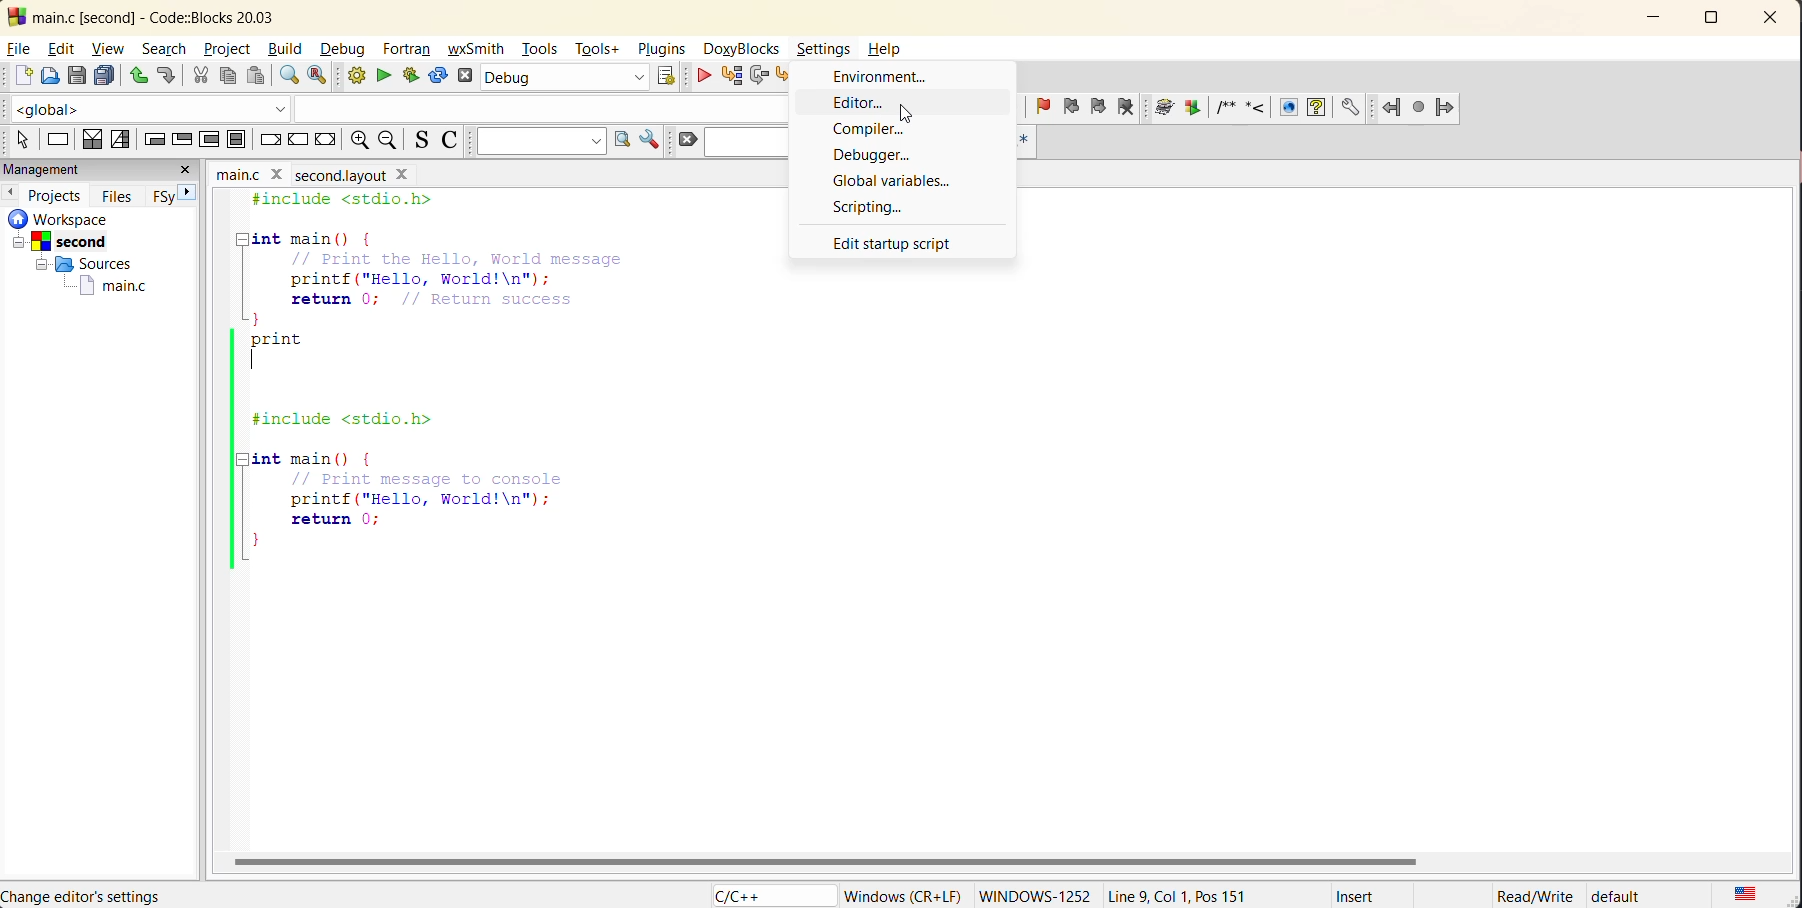 The height and width of the screenshot is (908, 1802). What do you see at coordinates (867, 104) in the screenshot?
I see `editor` at bounding box center [867, 104].